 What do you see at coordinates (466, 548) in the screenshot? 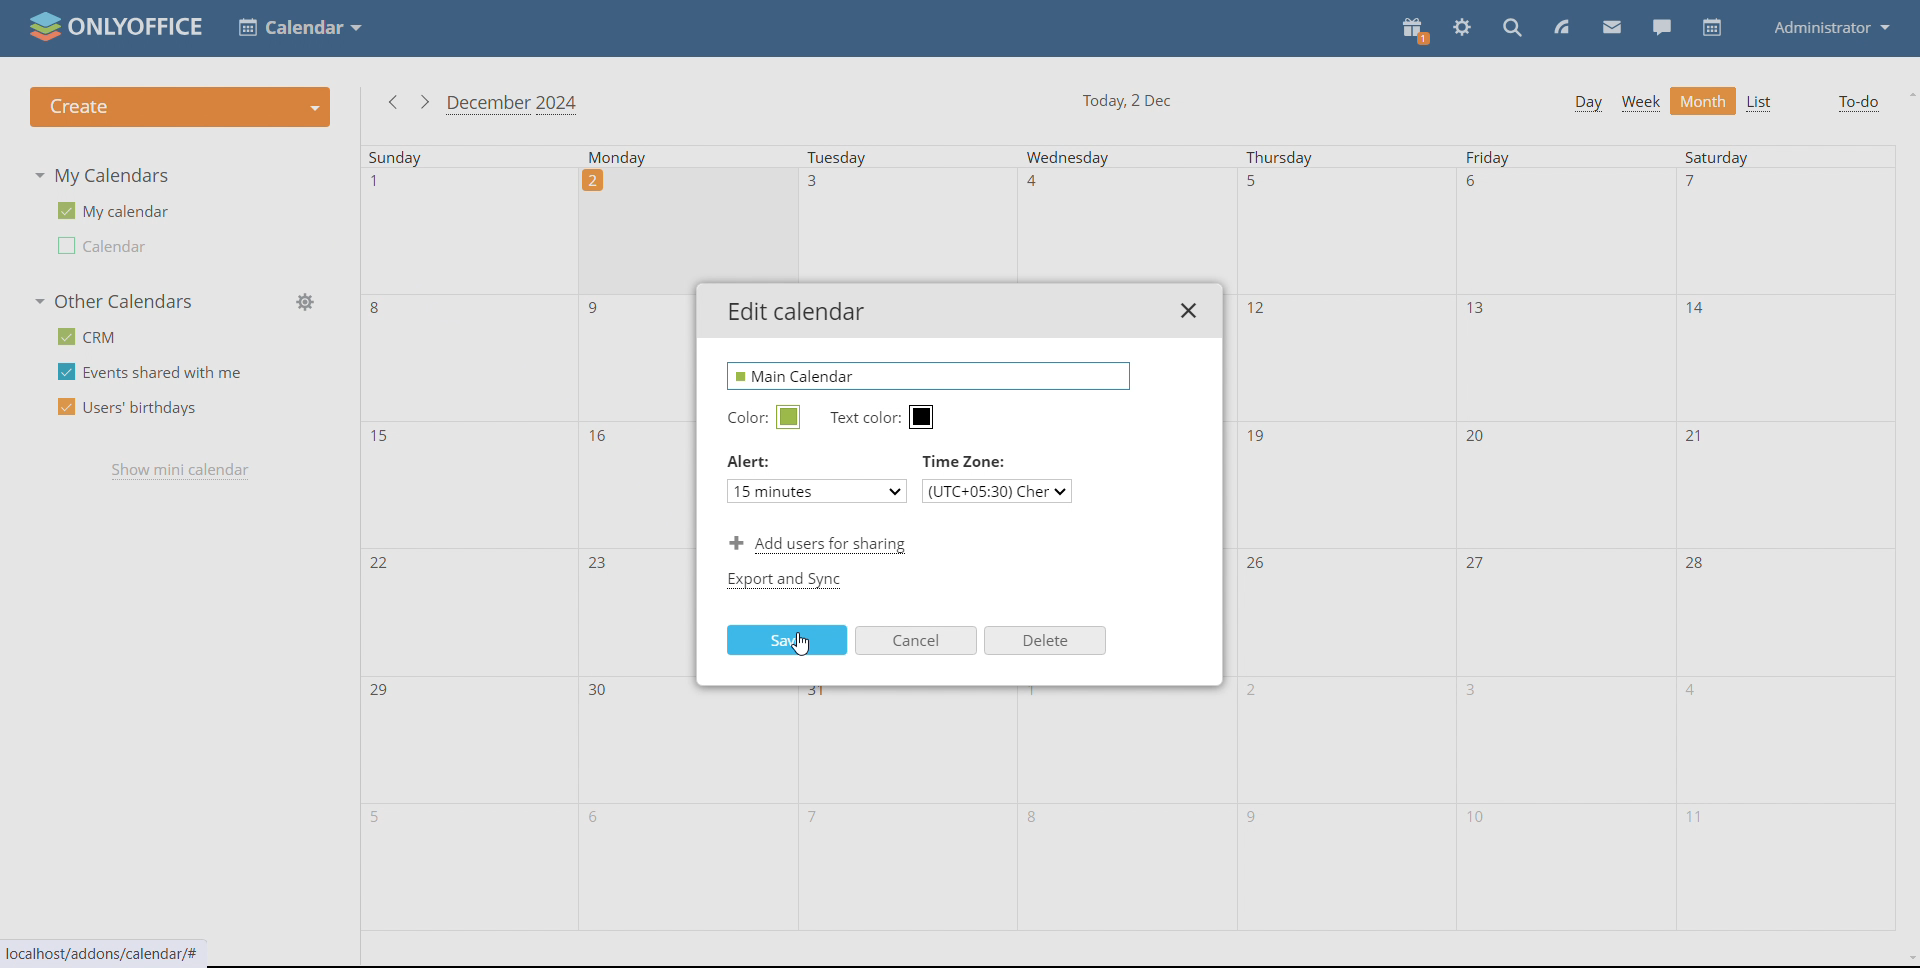
I see `sunday` at bounding box center [466, 548].